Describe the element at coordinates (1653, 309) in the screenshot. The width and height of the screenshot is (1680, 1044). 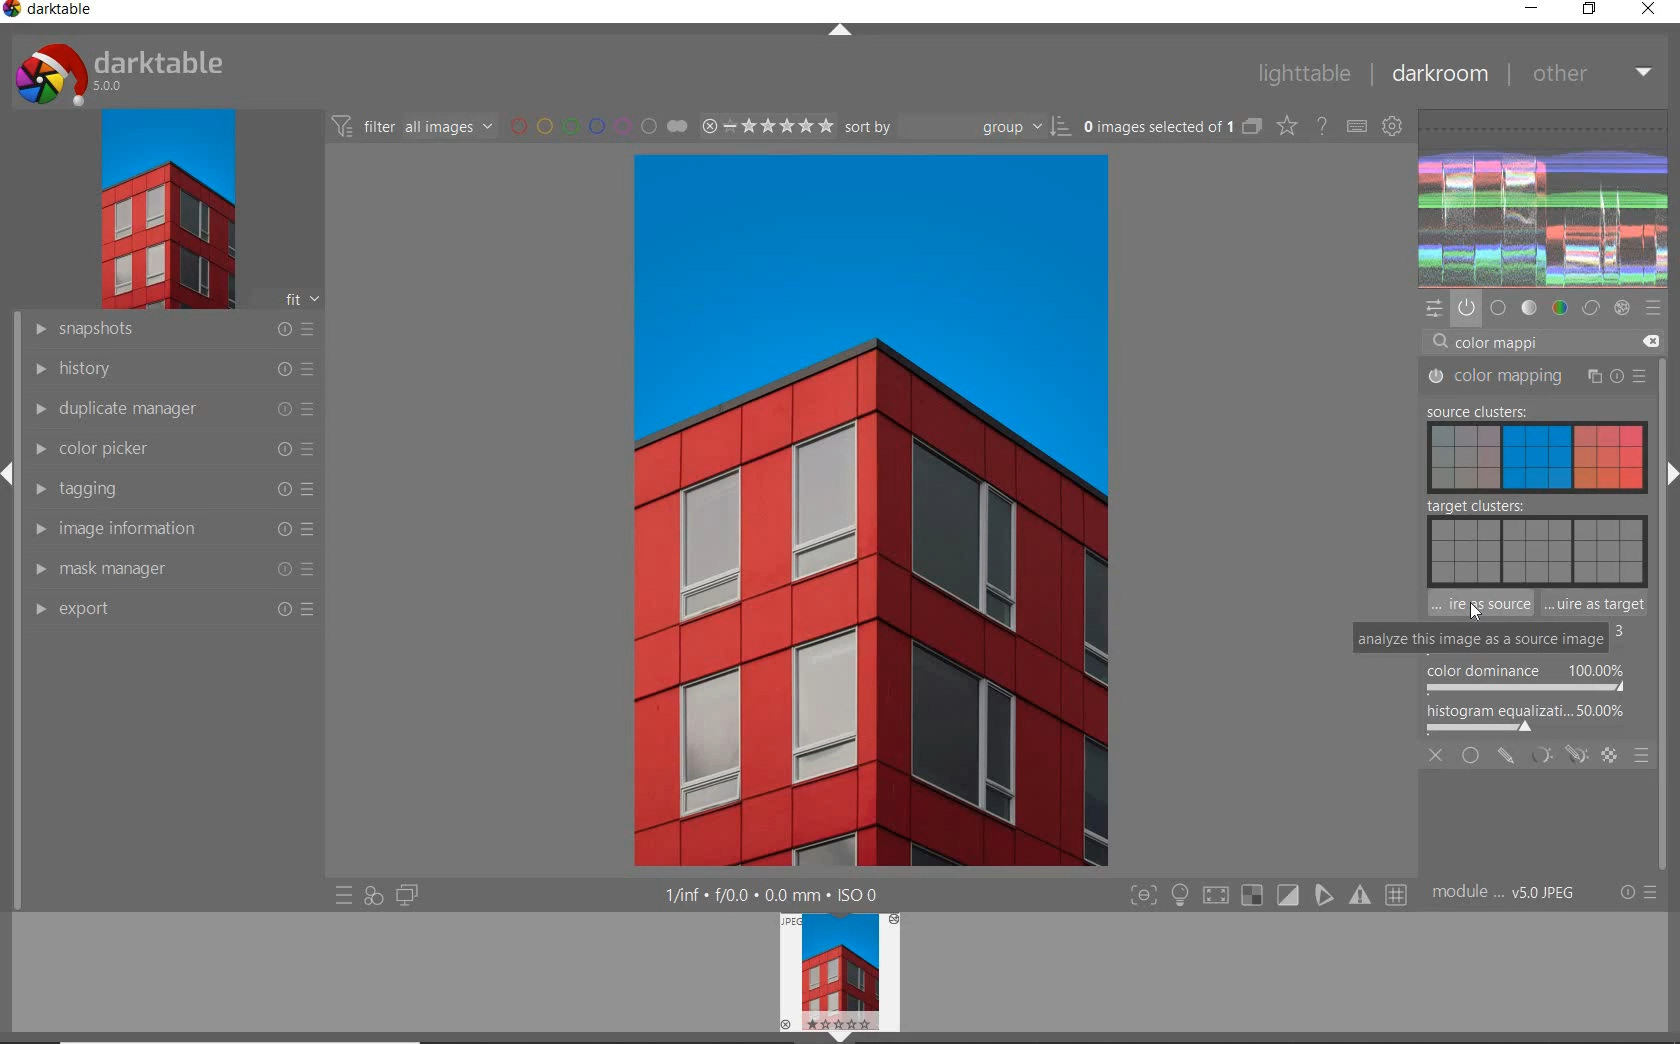
I see `preset` at that location.